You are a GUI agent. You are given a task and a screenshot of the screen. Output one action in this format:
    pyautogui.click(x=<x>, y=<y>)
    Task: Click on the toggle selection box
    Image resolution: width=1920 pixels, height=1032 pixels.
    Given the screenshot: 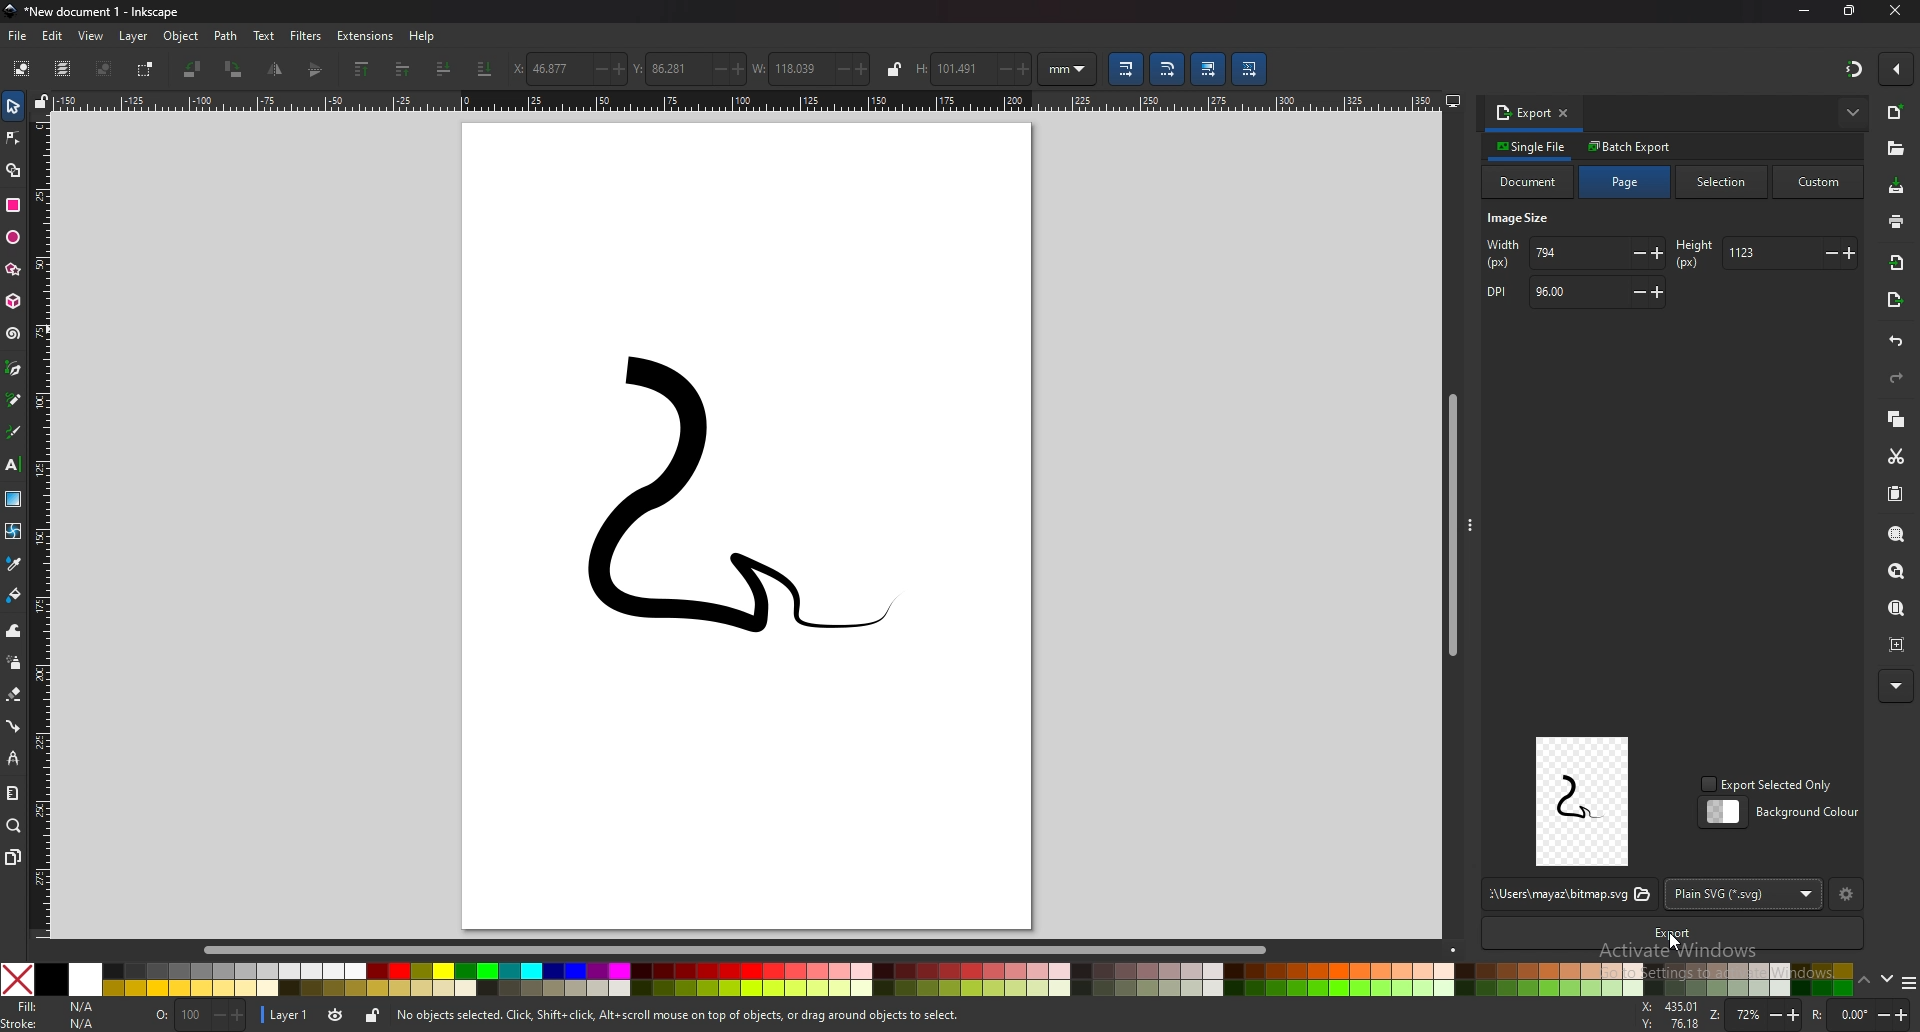 What is the action you would take?
    pyautogui.click(x=148, y=69)
    